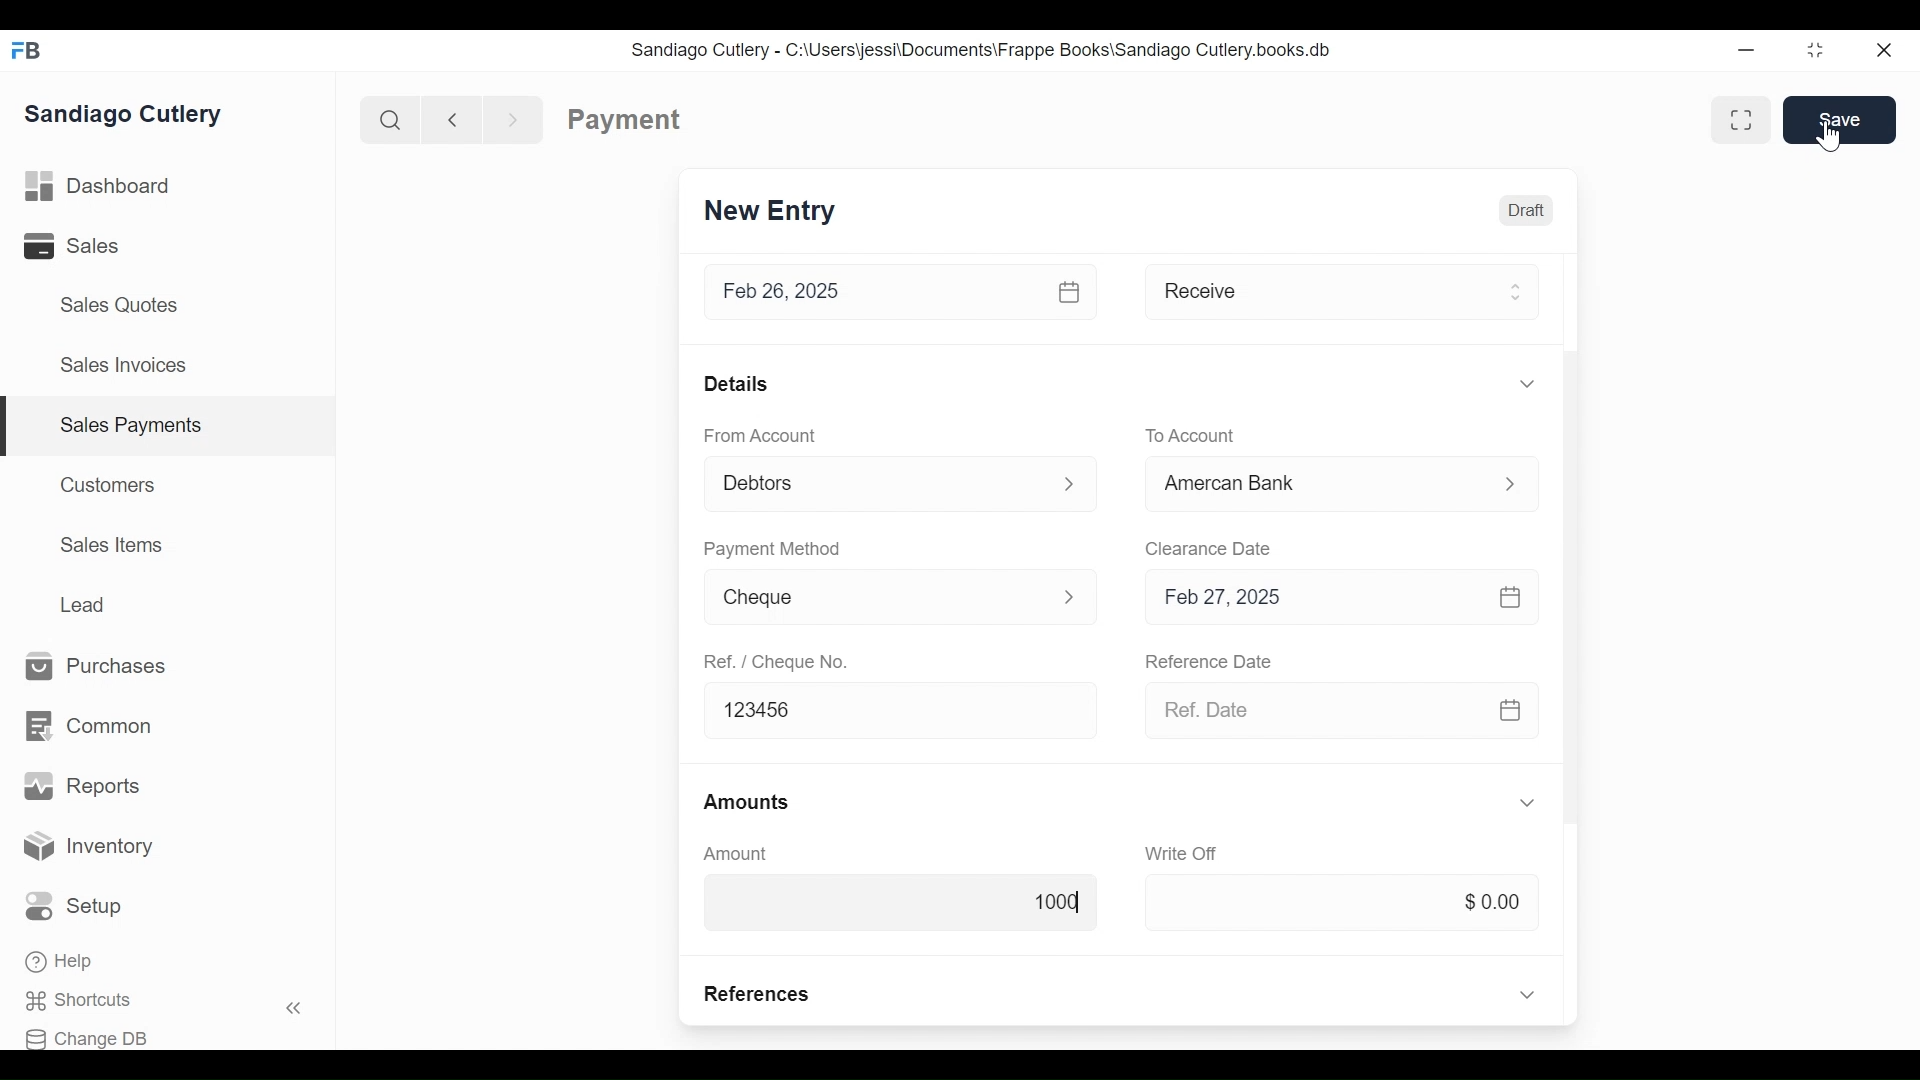 Image resolution: width=1920 pixels, height=1080 pixels. I want to click on Expand, so click(1514, 291).